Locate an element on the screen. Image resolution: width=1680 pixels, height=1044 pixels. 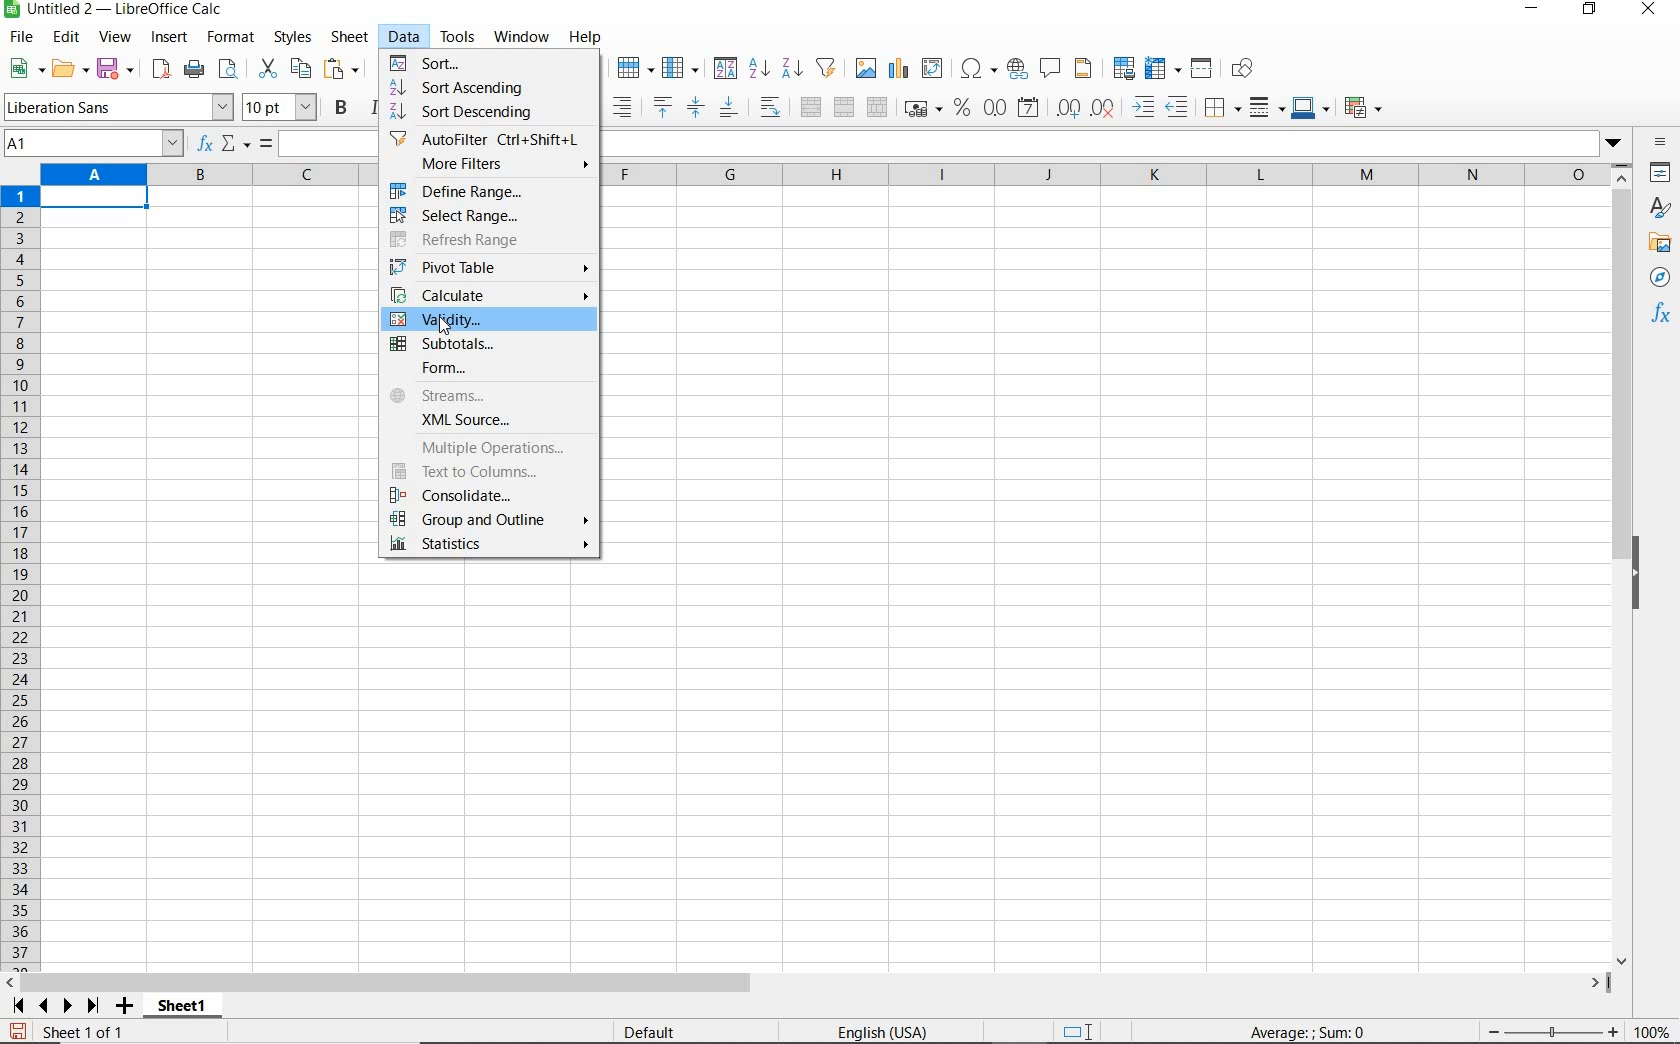
headers and footers is located at coordinates (1087, 69).